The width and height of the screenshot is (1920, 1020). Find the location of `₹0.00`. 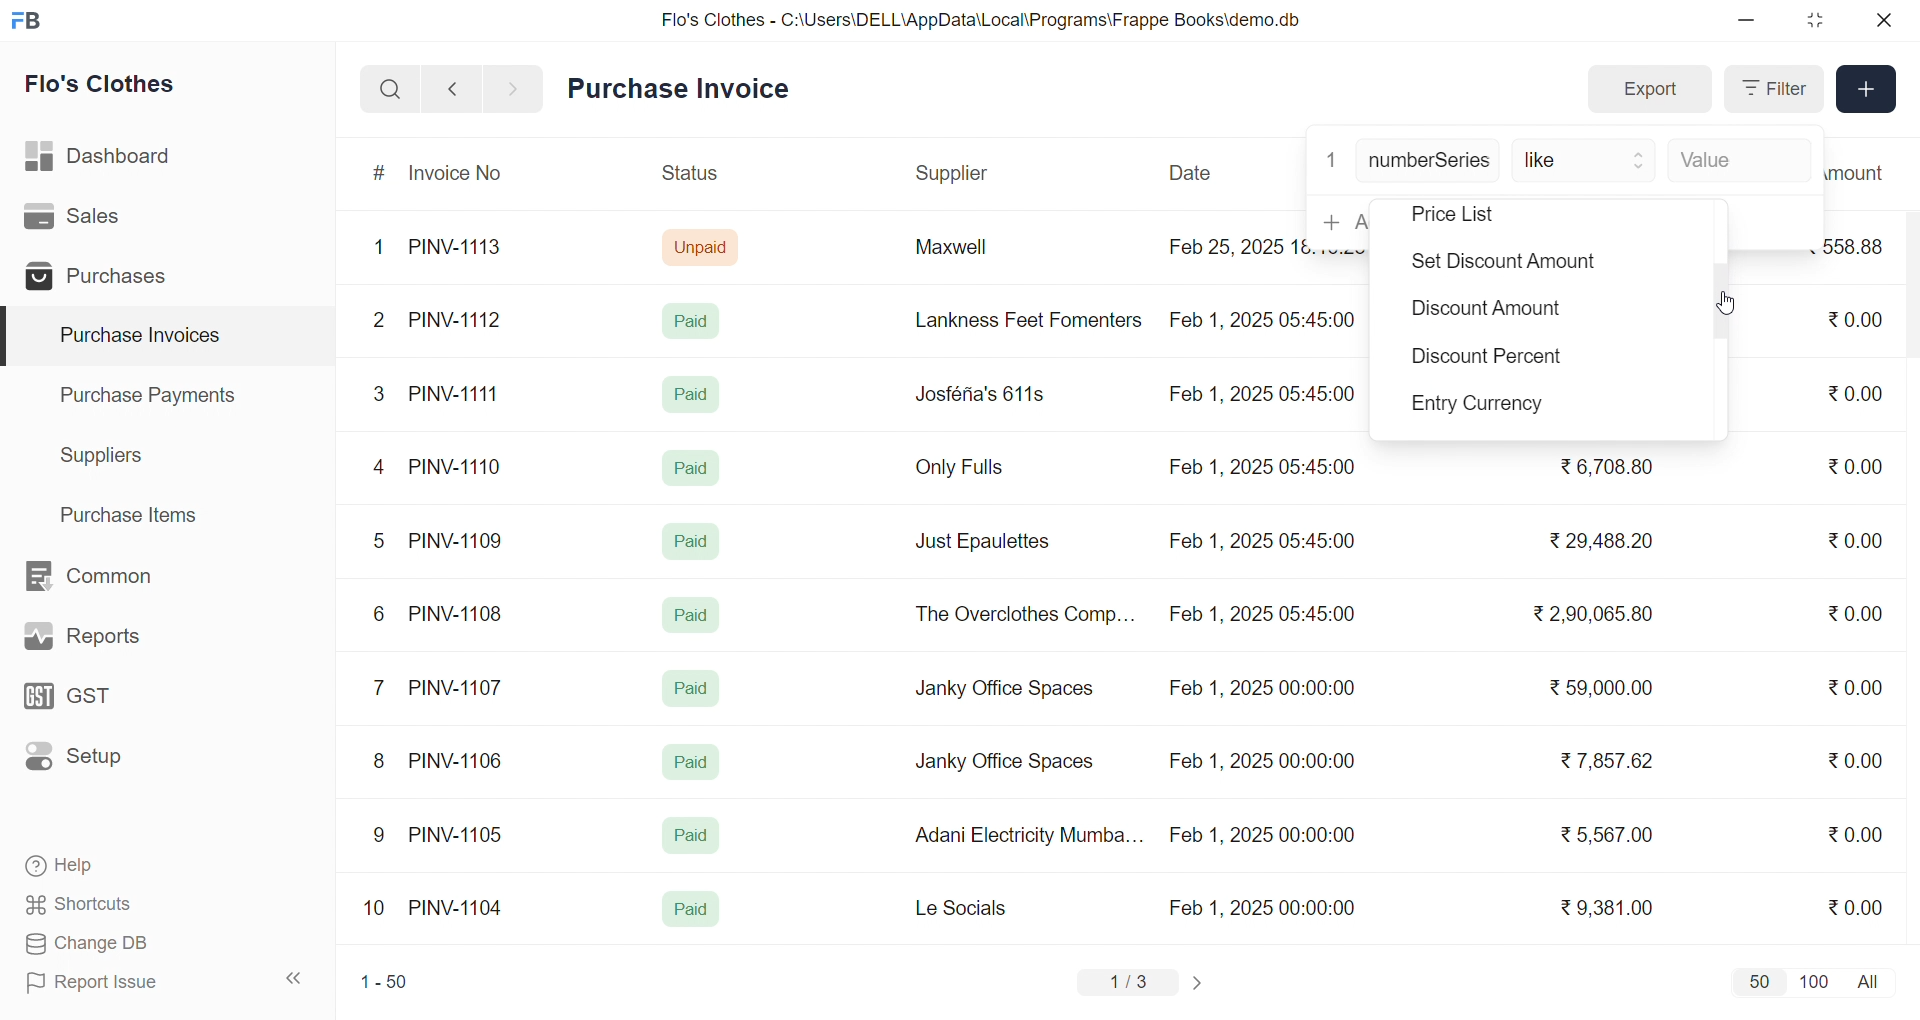

₹0.00 is located at coordinates (1852, 321).